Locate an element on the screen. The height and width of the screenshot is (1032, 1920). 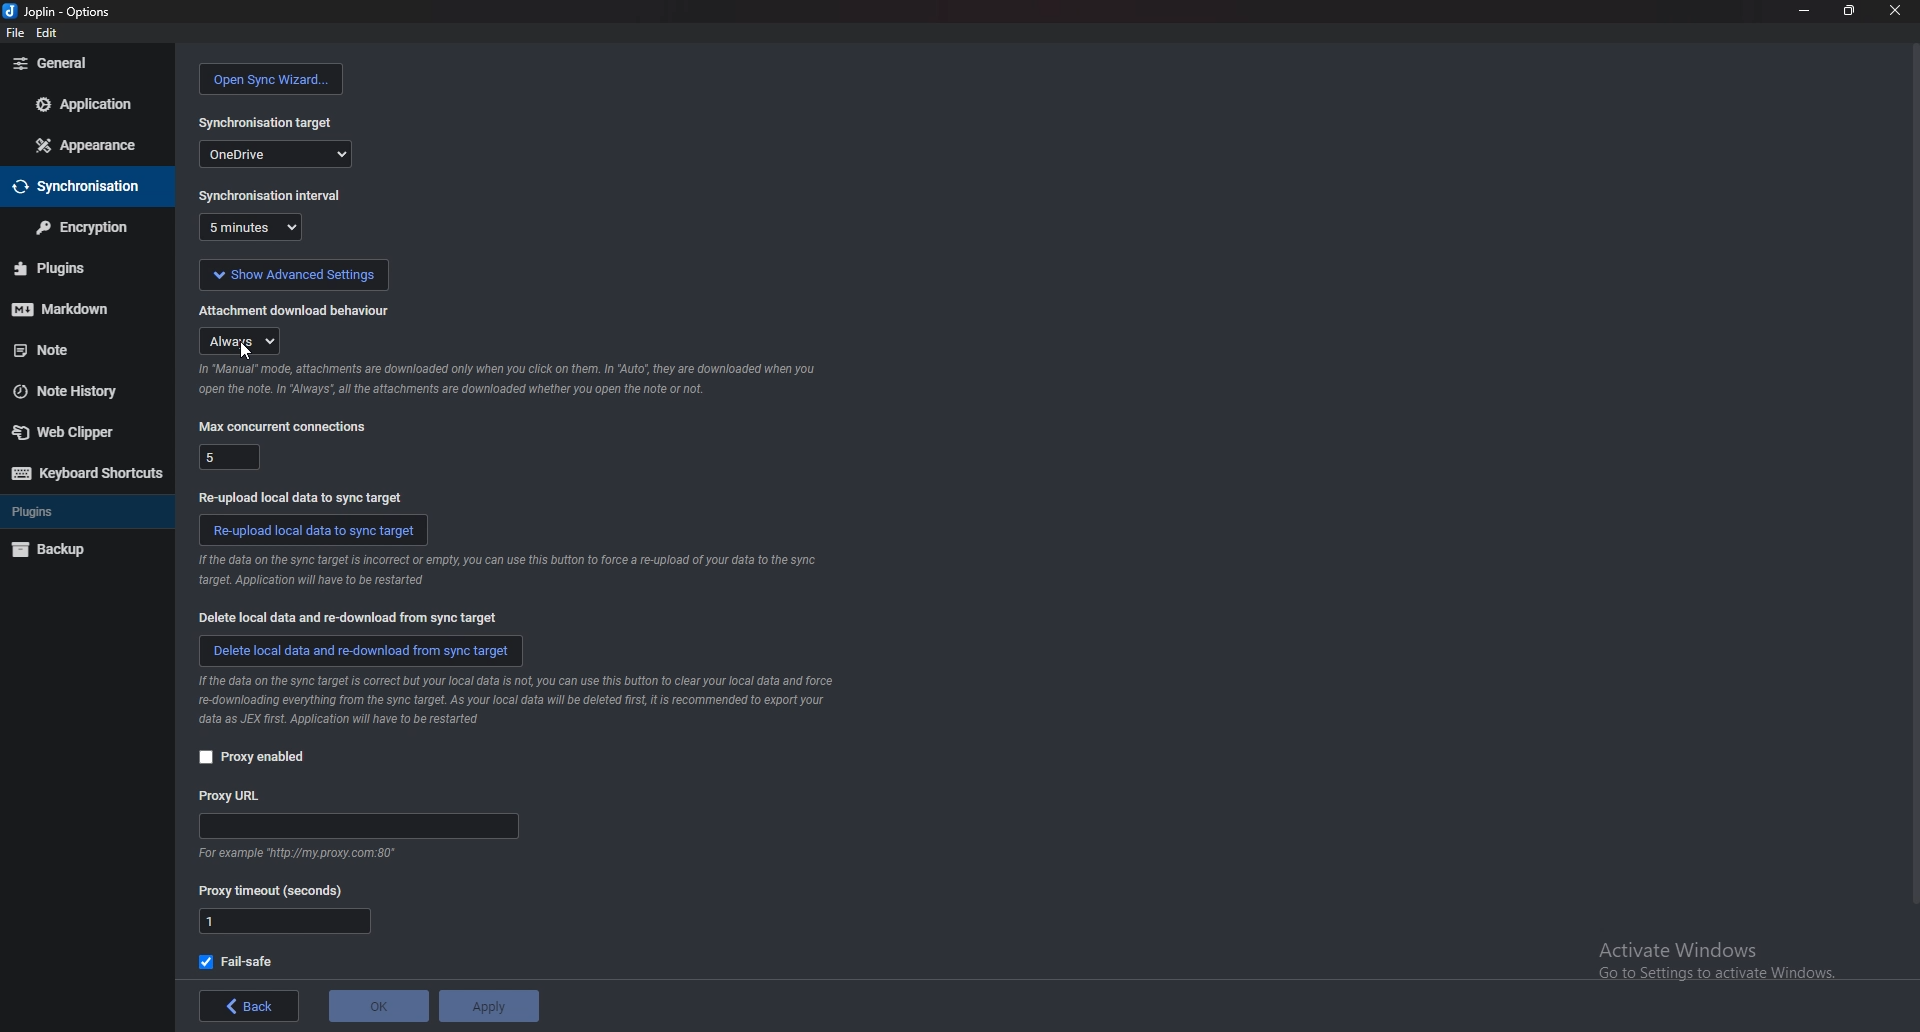
fail safe is located at coordinates (238, 962).